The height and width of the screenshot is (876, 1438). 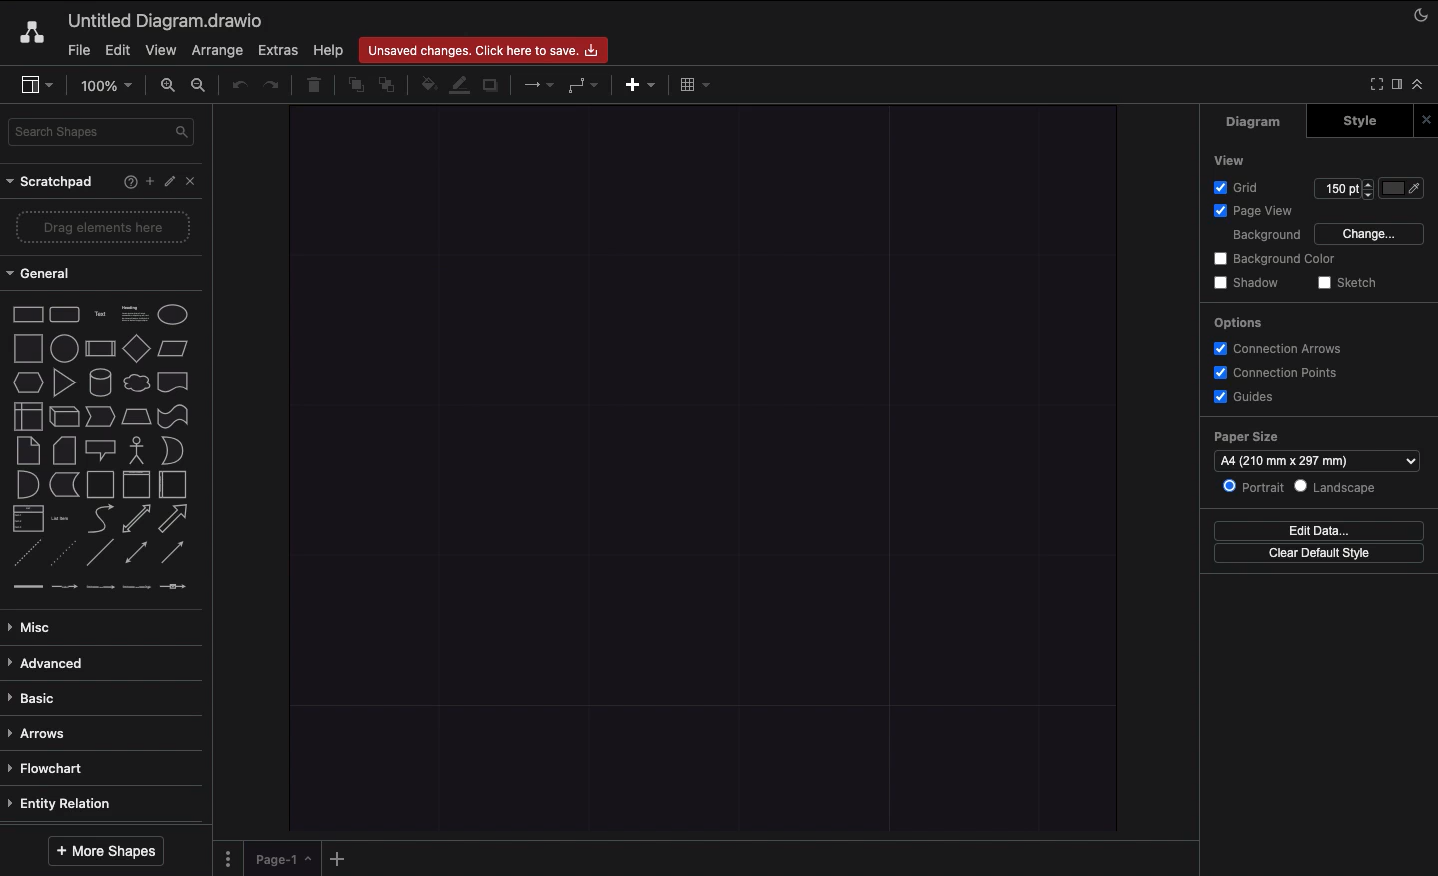 What do you see at coordinates (1264, 236) in the screenshot?
I see `Background` at bounding box center [1264, 236].